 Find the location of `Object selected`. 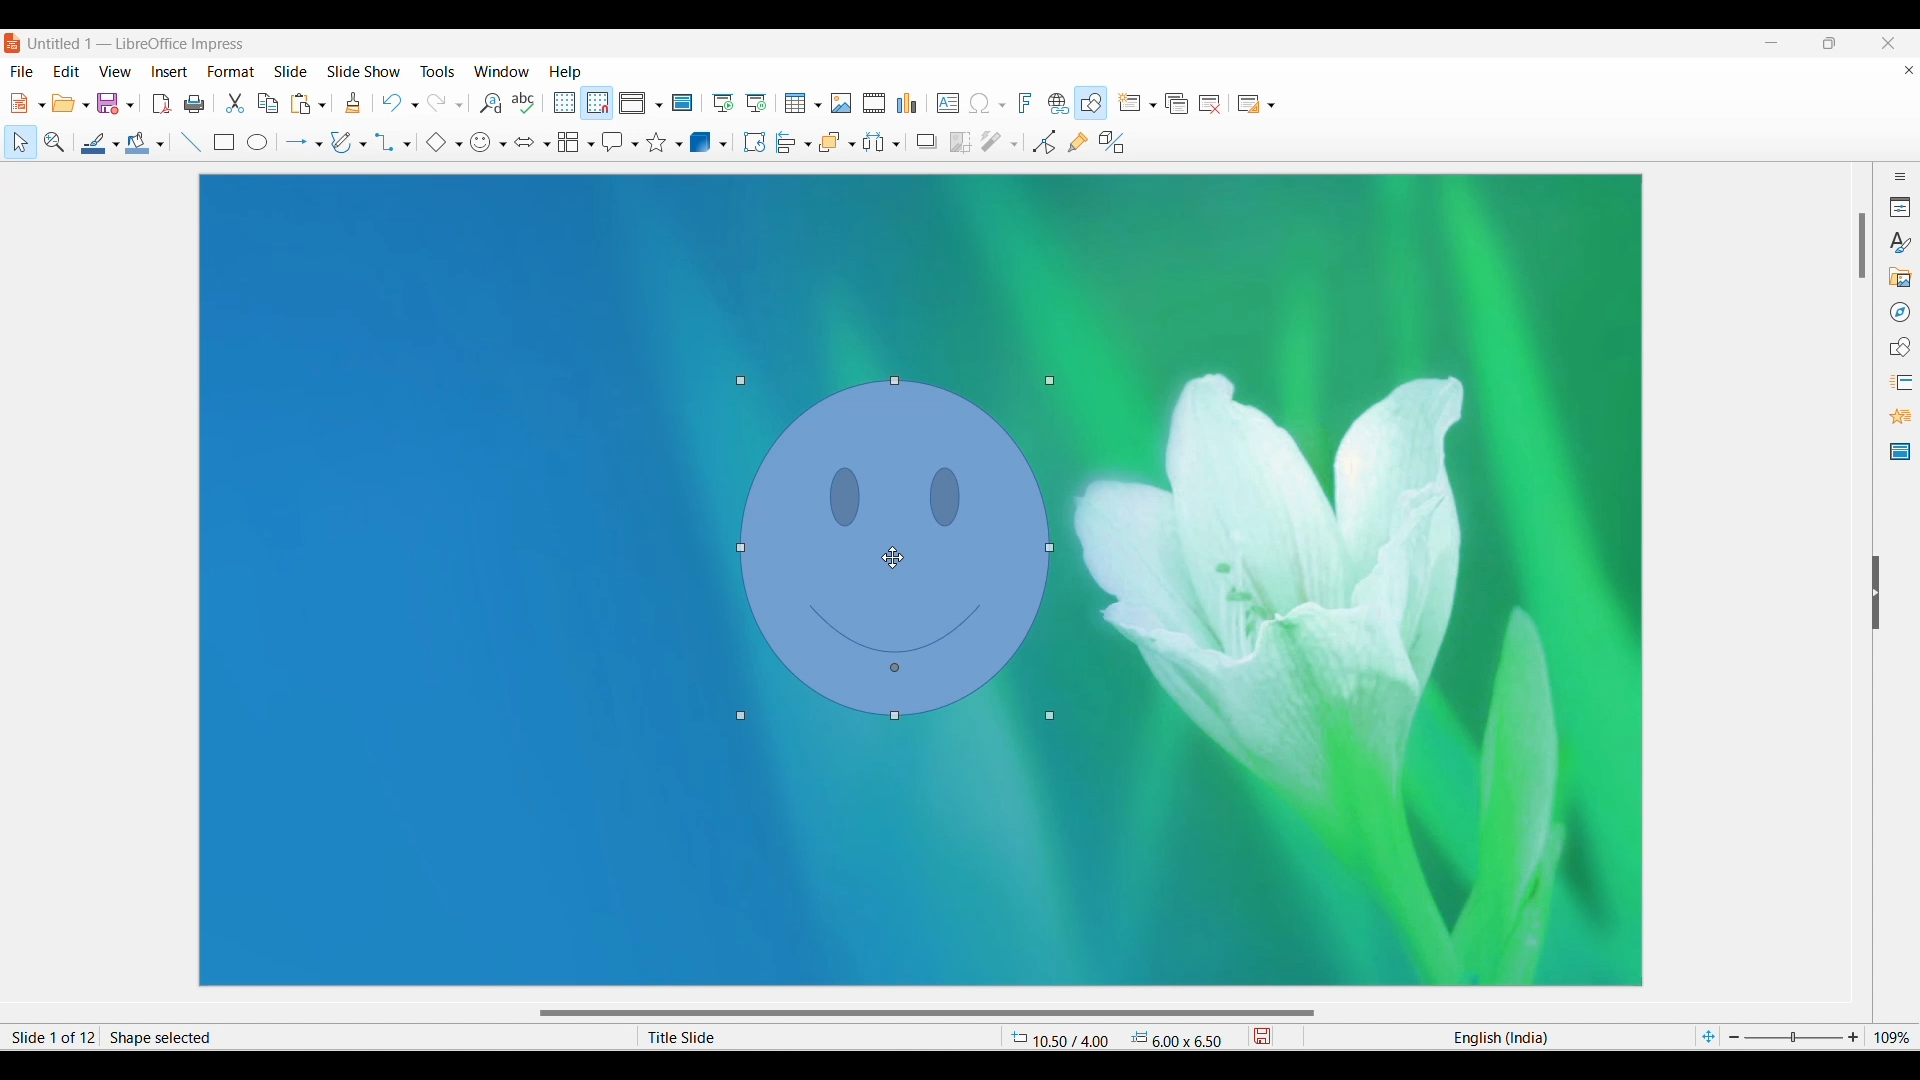

Object selected is located at coordinates (895, 548).